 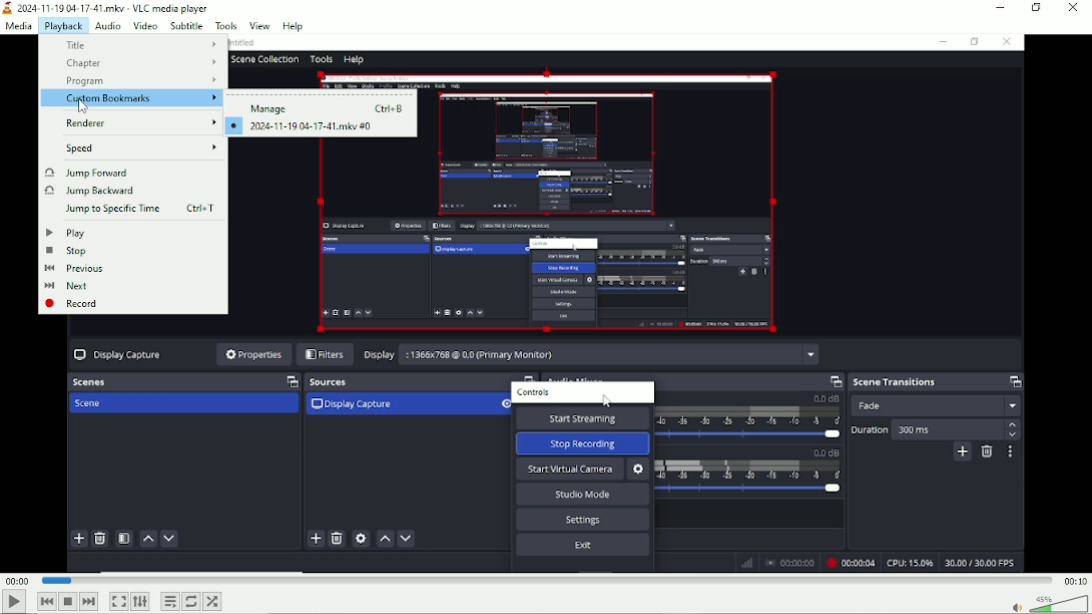 What do you see at coordinates (74, 269) in the screenshot?
I see `Previous` at bounding box center [74, 269].